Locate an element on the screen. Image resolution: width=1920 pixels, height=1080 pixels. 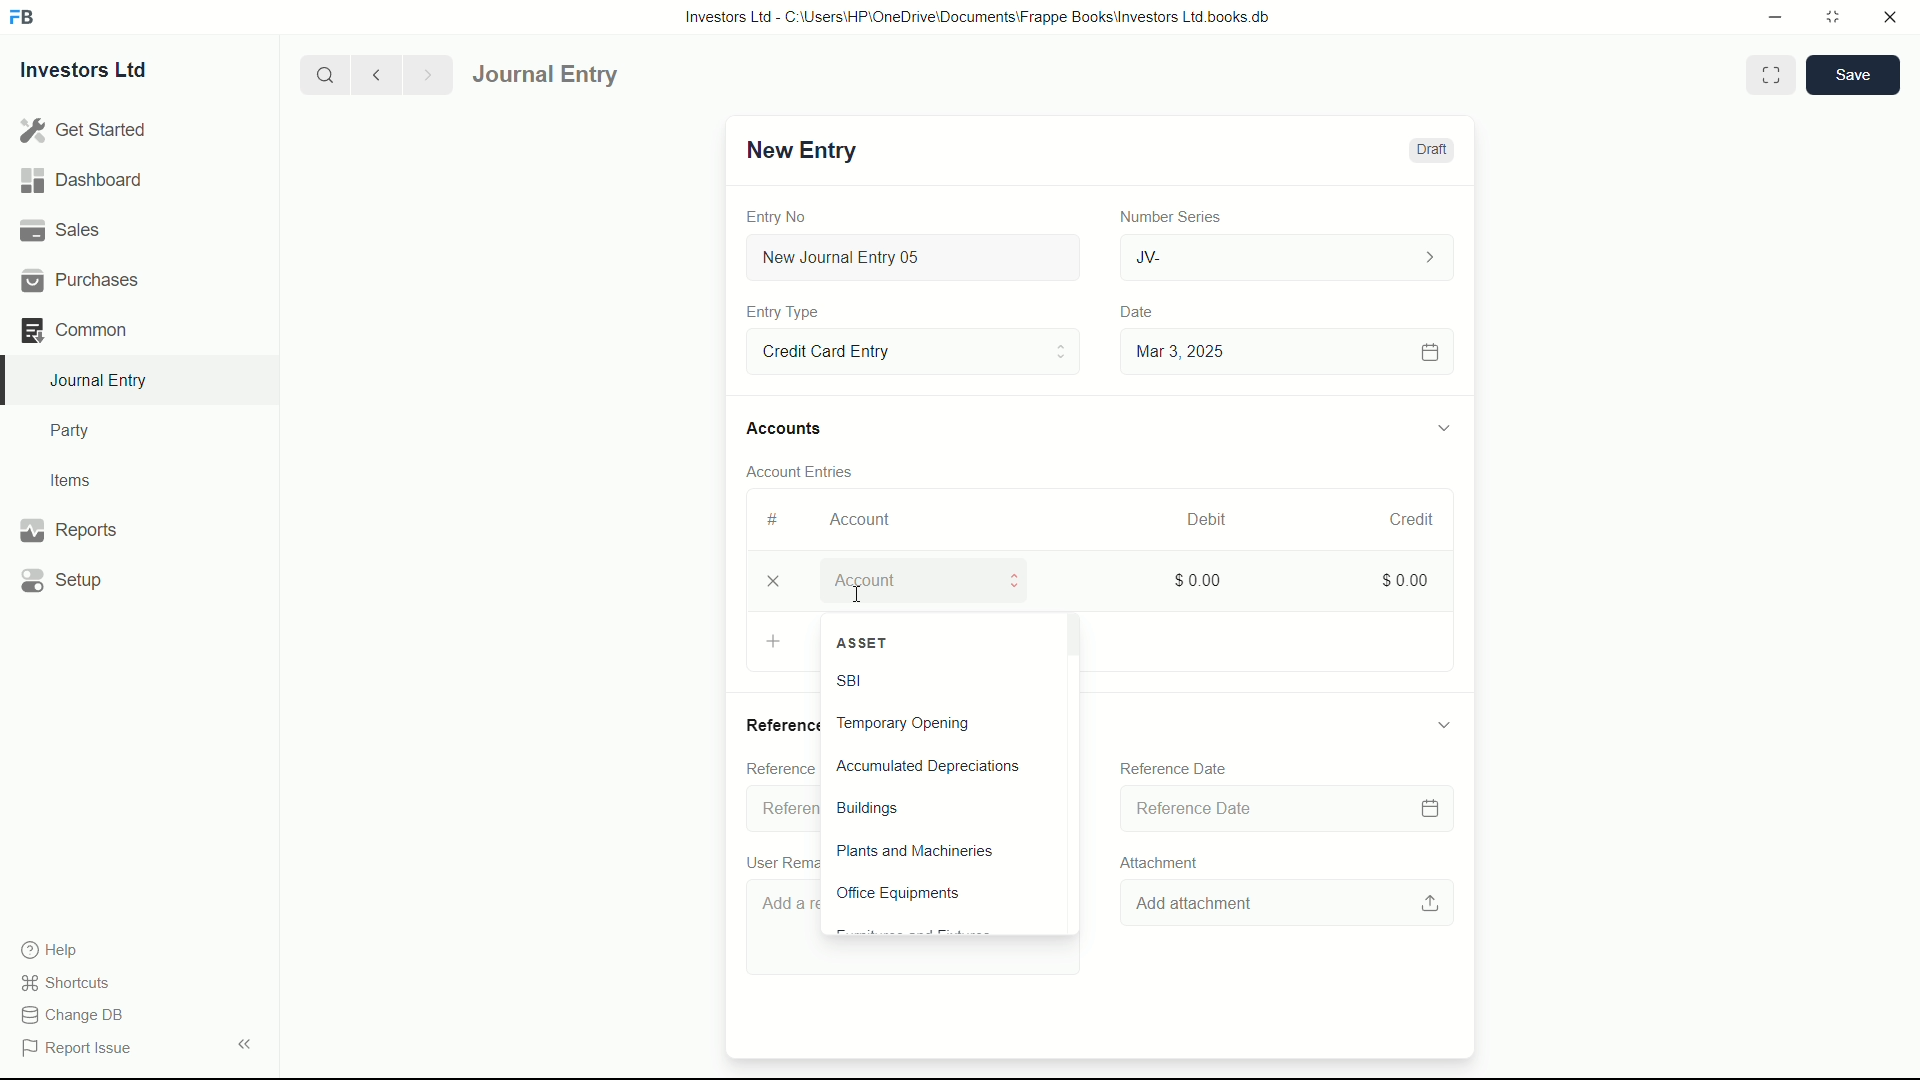
JV is located at coordinates (1290, 255).